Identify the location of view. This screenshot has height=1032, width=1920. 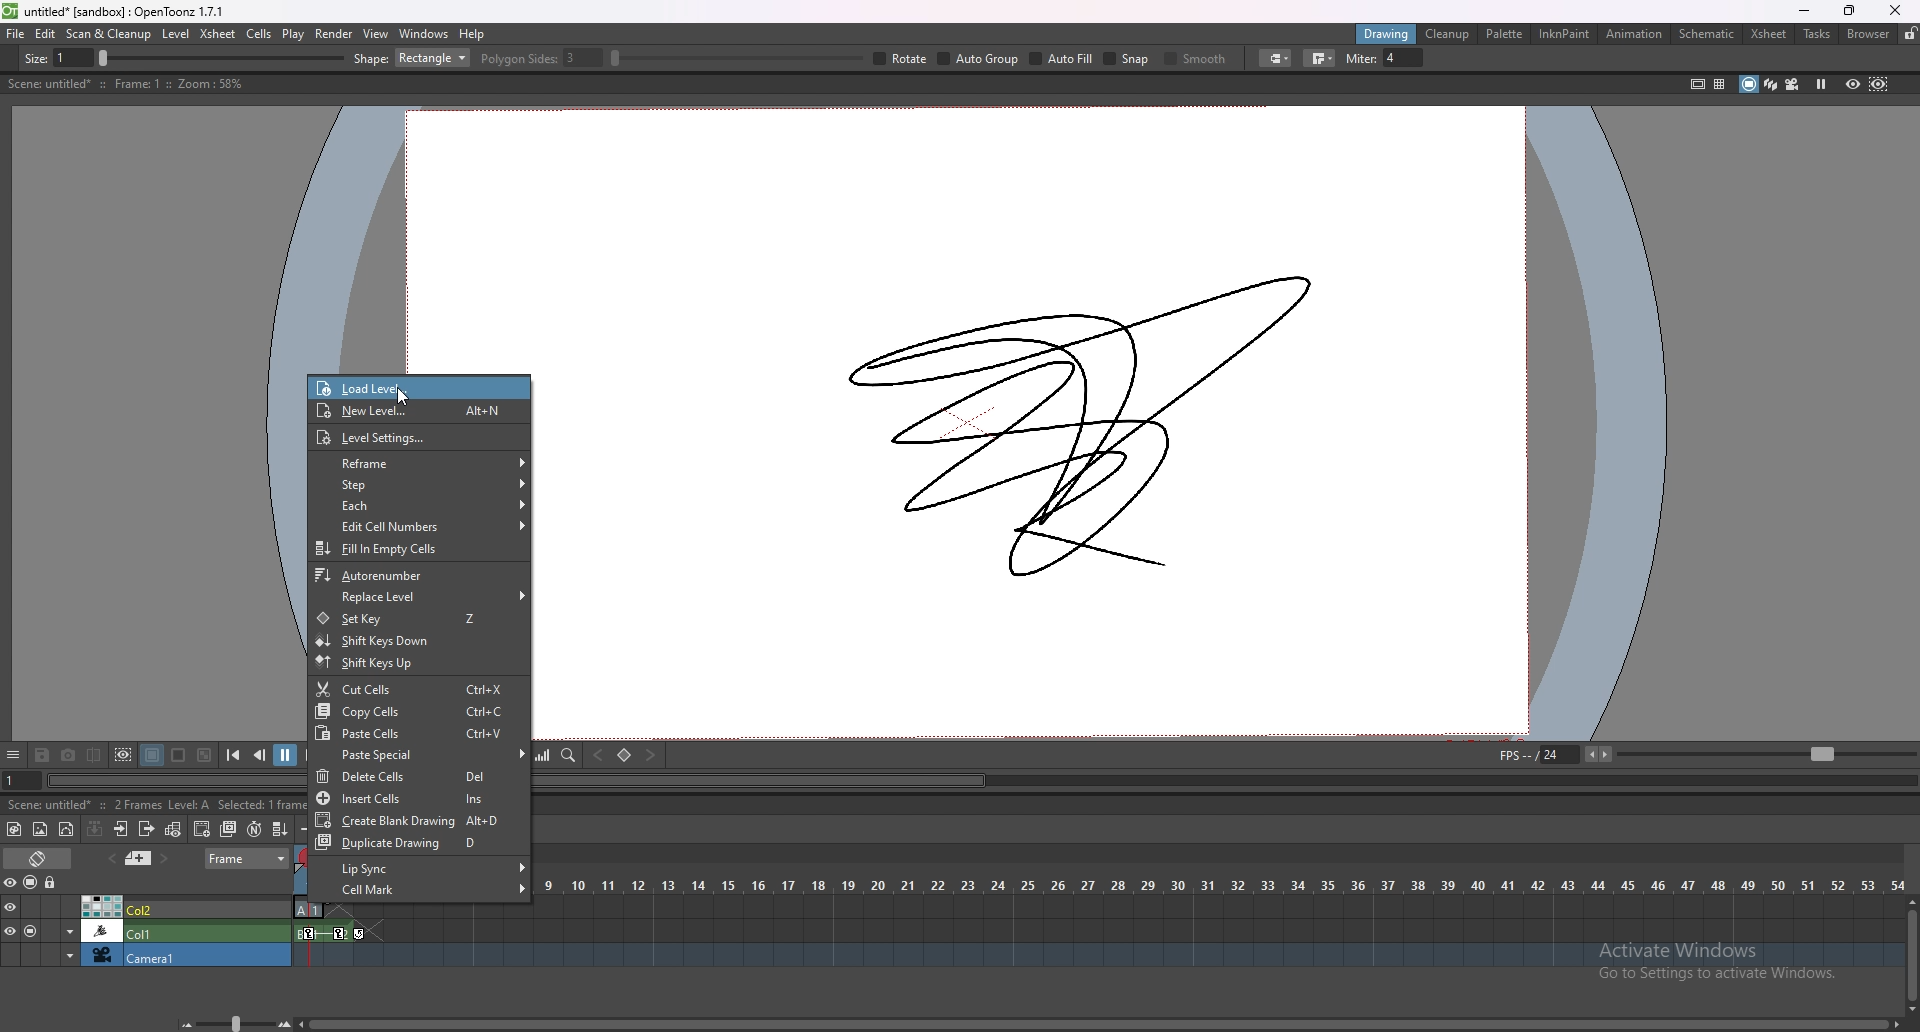
(376, 33).